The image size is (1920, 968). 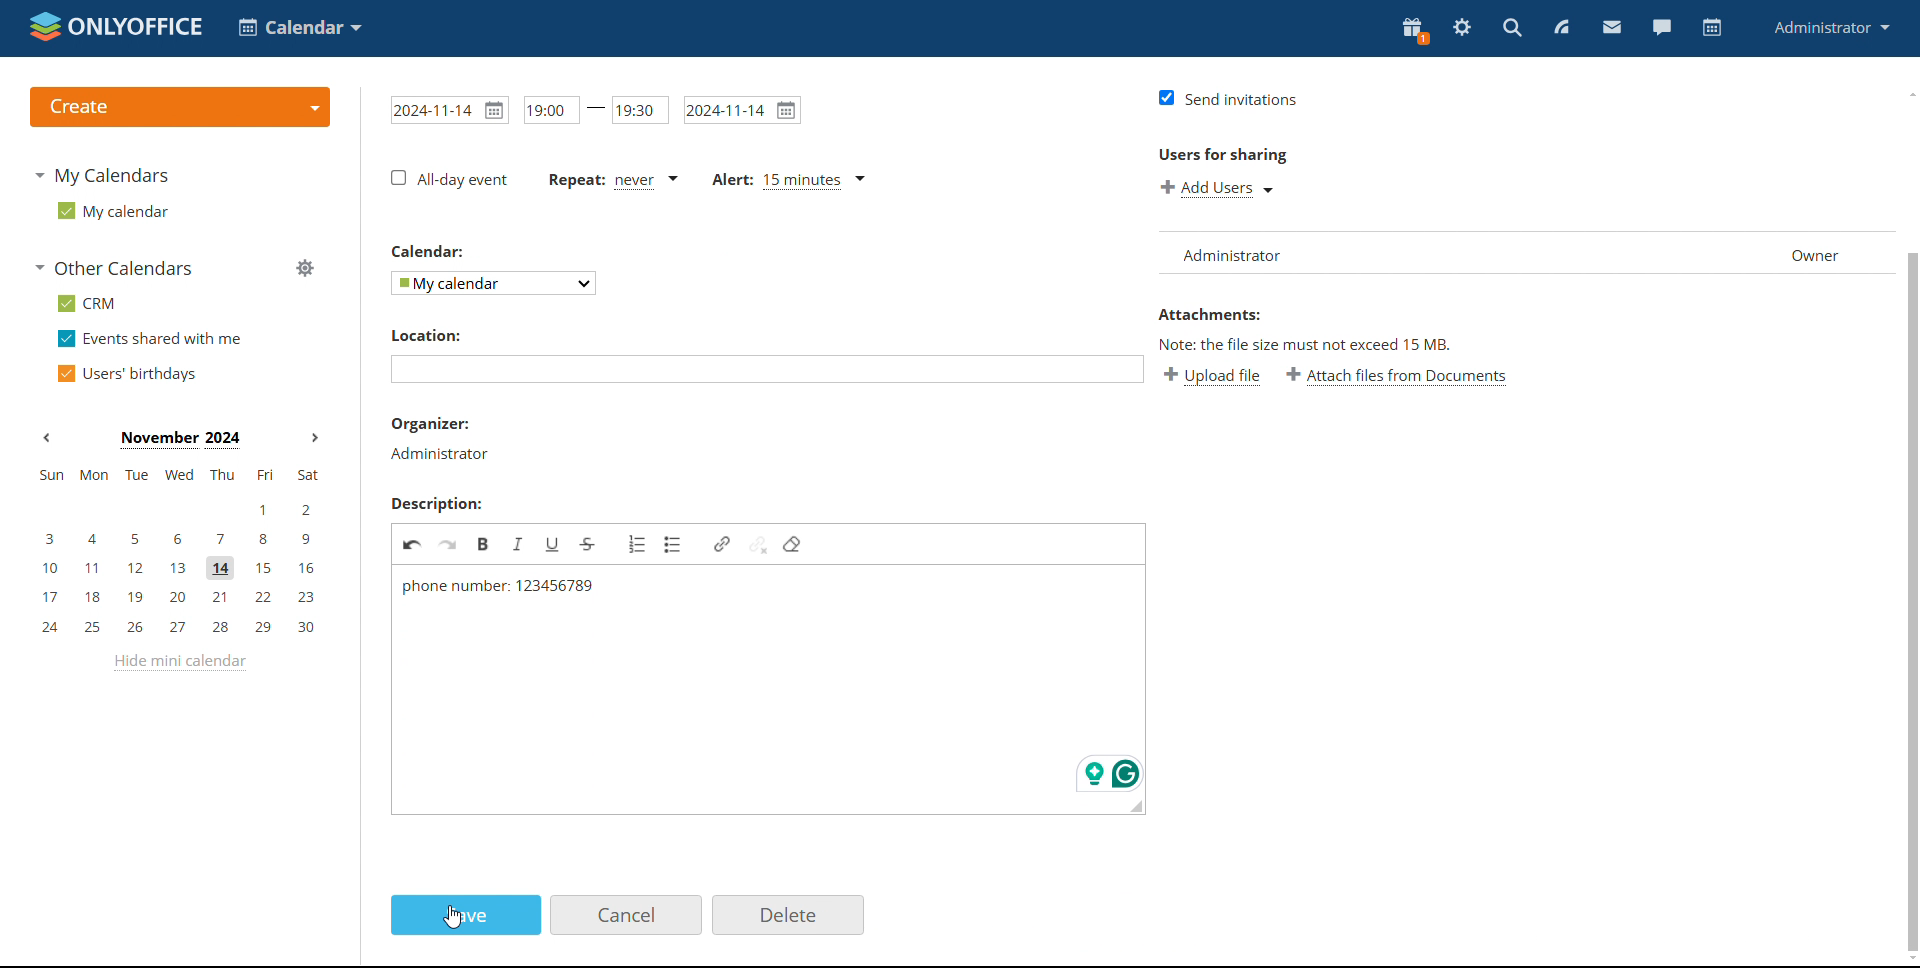 I want to click on attach files, so click(x=1399, y=378).